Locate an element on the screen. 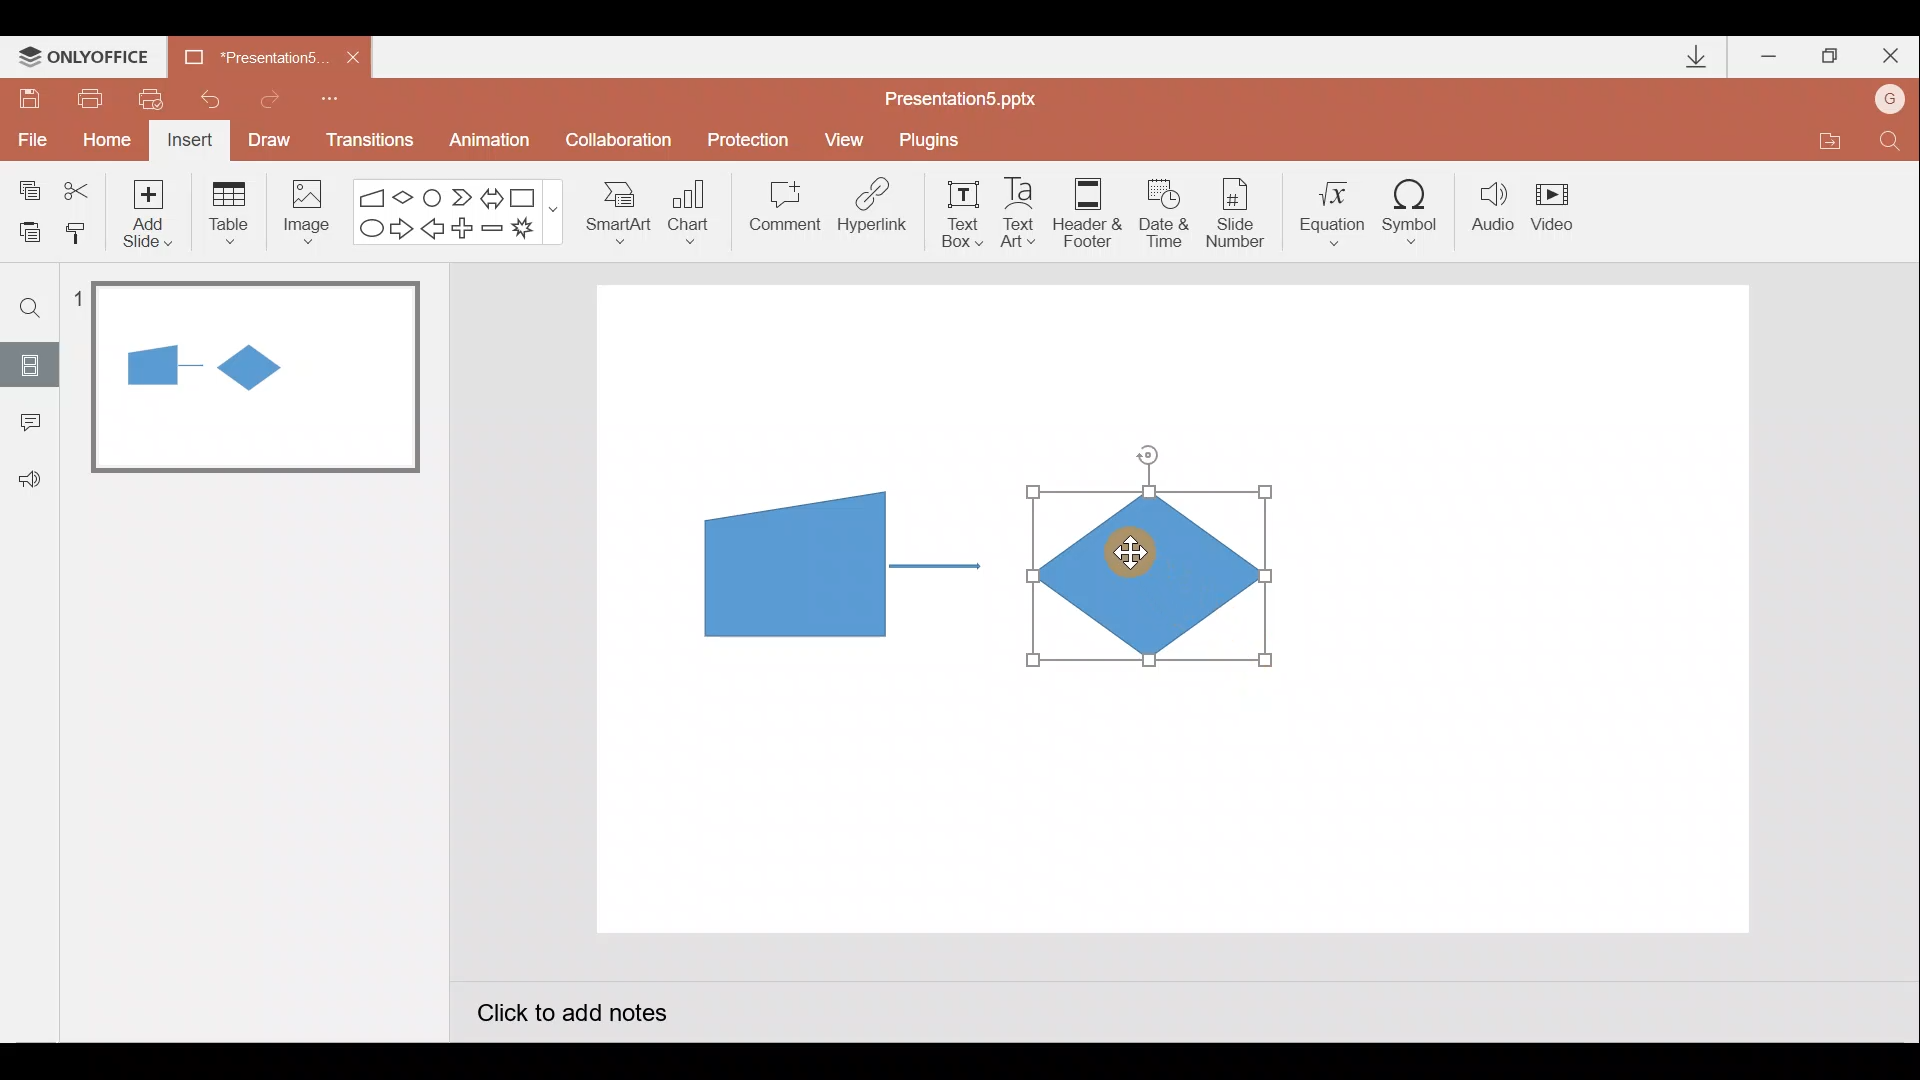 The width and height of the screenshot is (1920, 1080). ONLYOFFICE is located at coordinates (88, 57).